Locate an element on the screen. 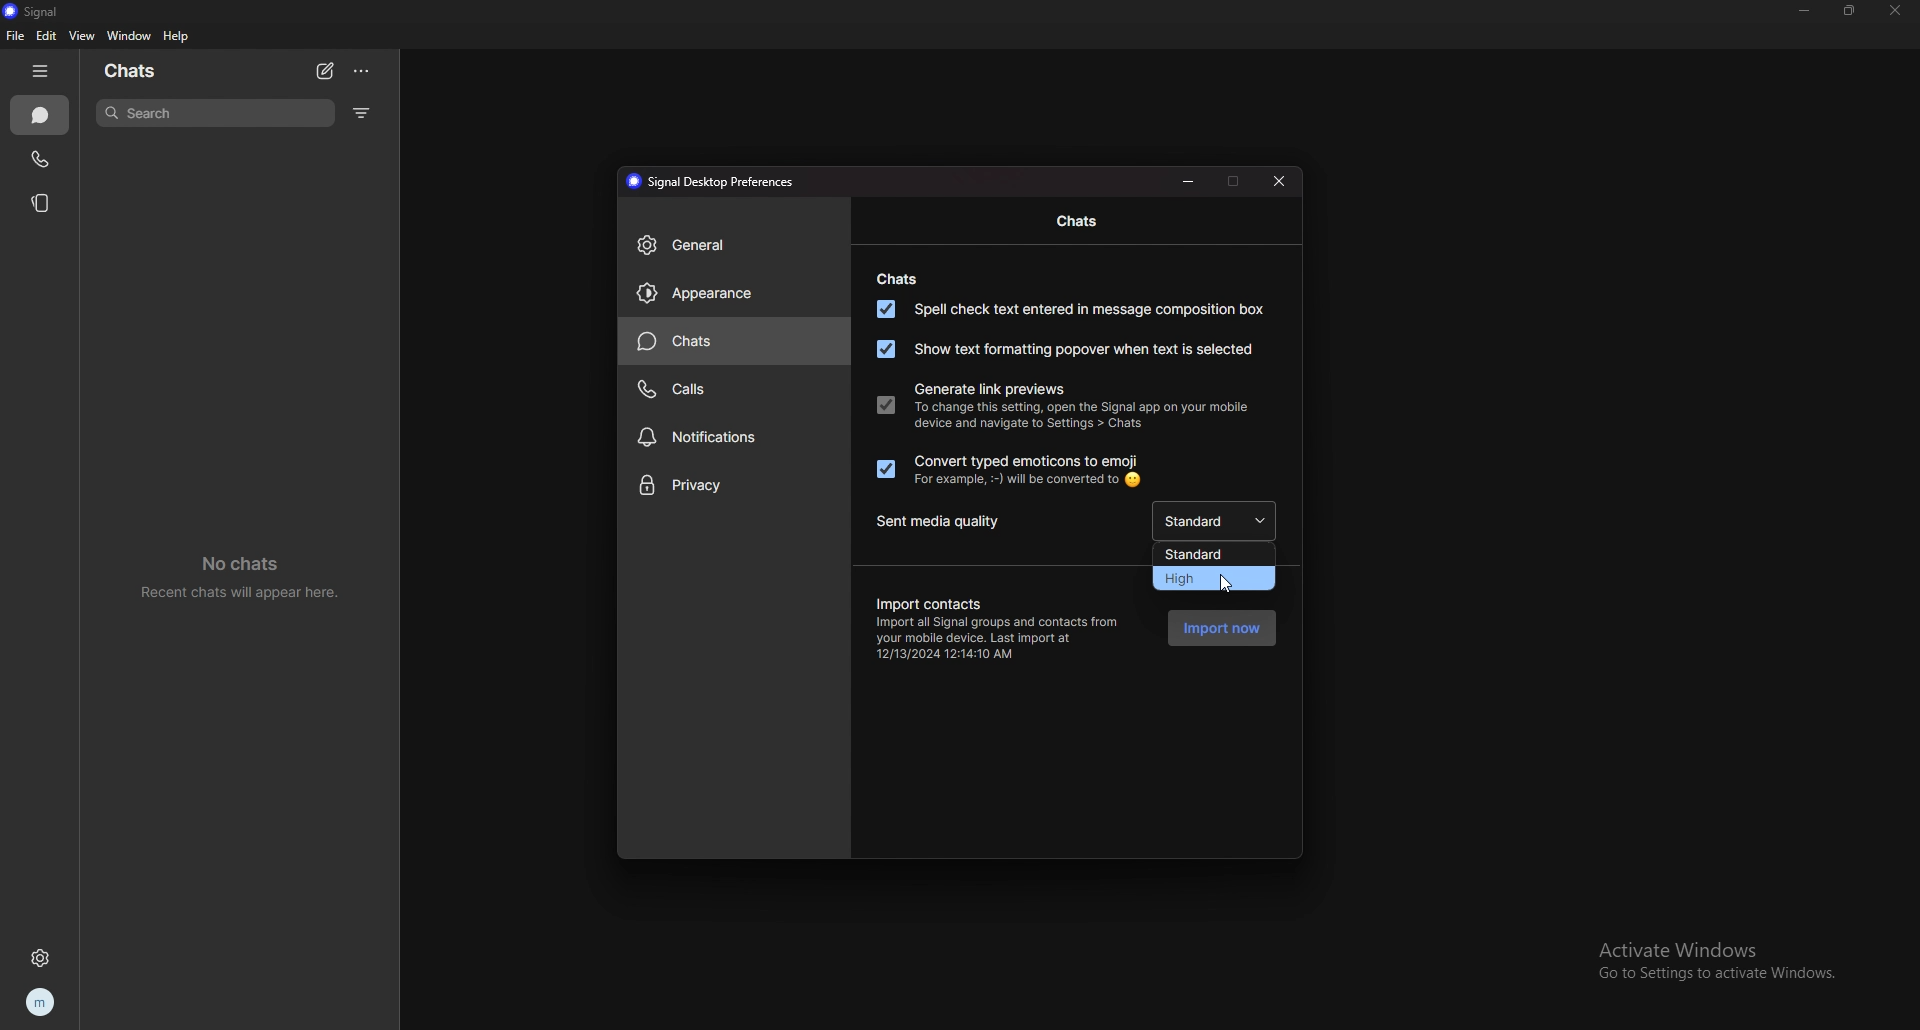 This screenshot has height=1030, width=1920. signal desktop preferences is located at coordinates (714, 180).